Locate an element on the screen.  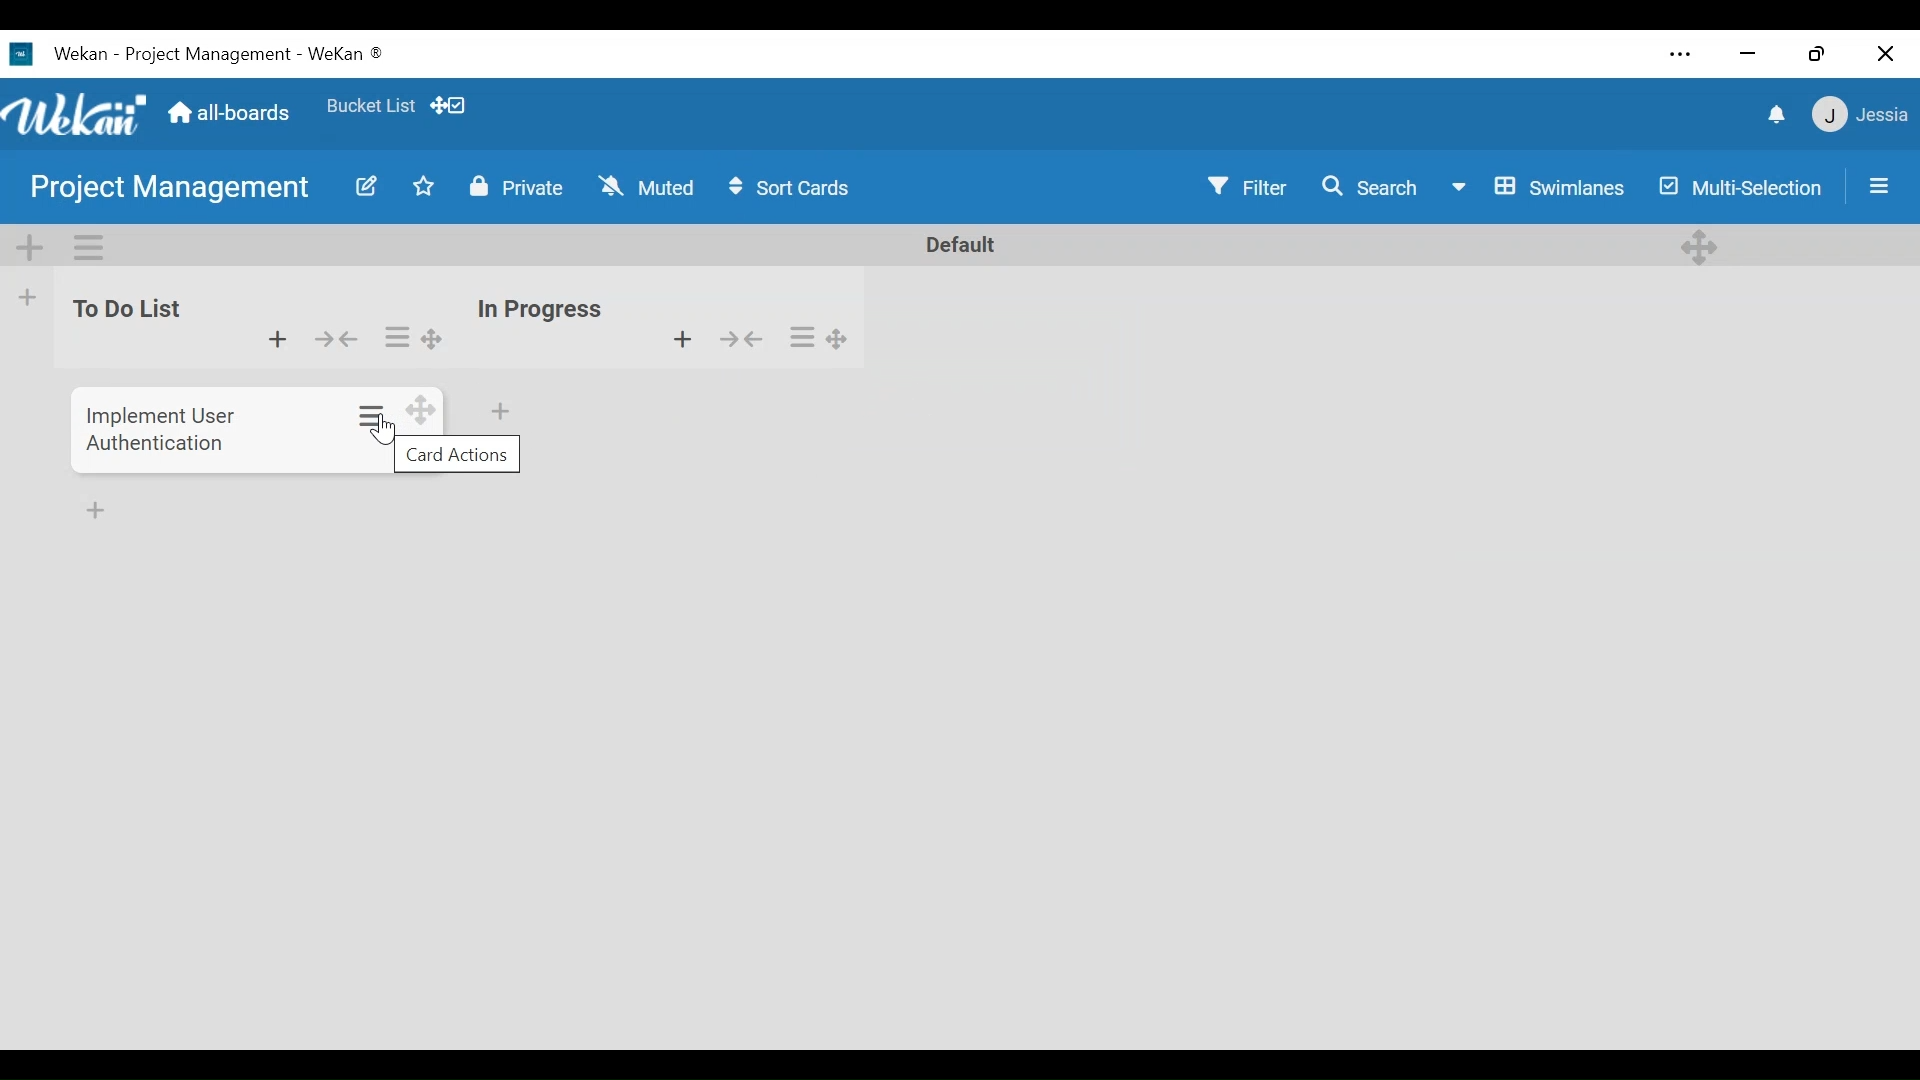
Cursor is located at coordinates (387, 434).